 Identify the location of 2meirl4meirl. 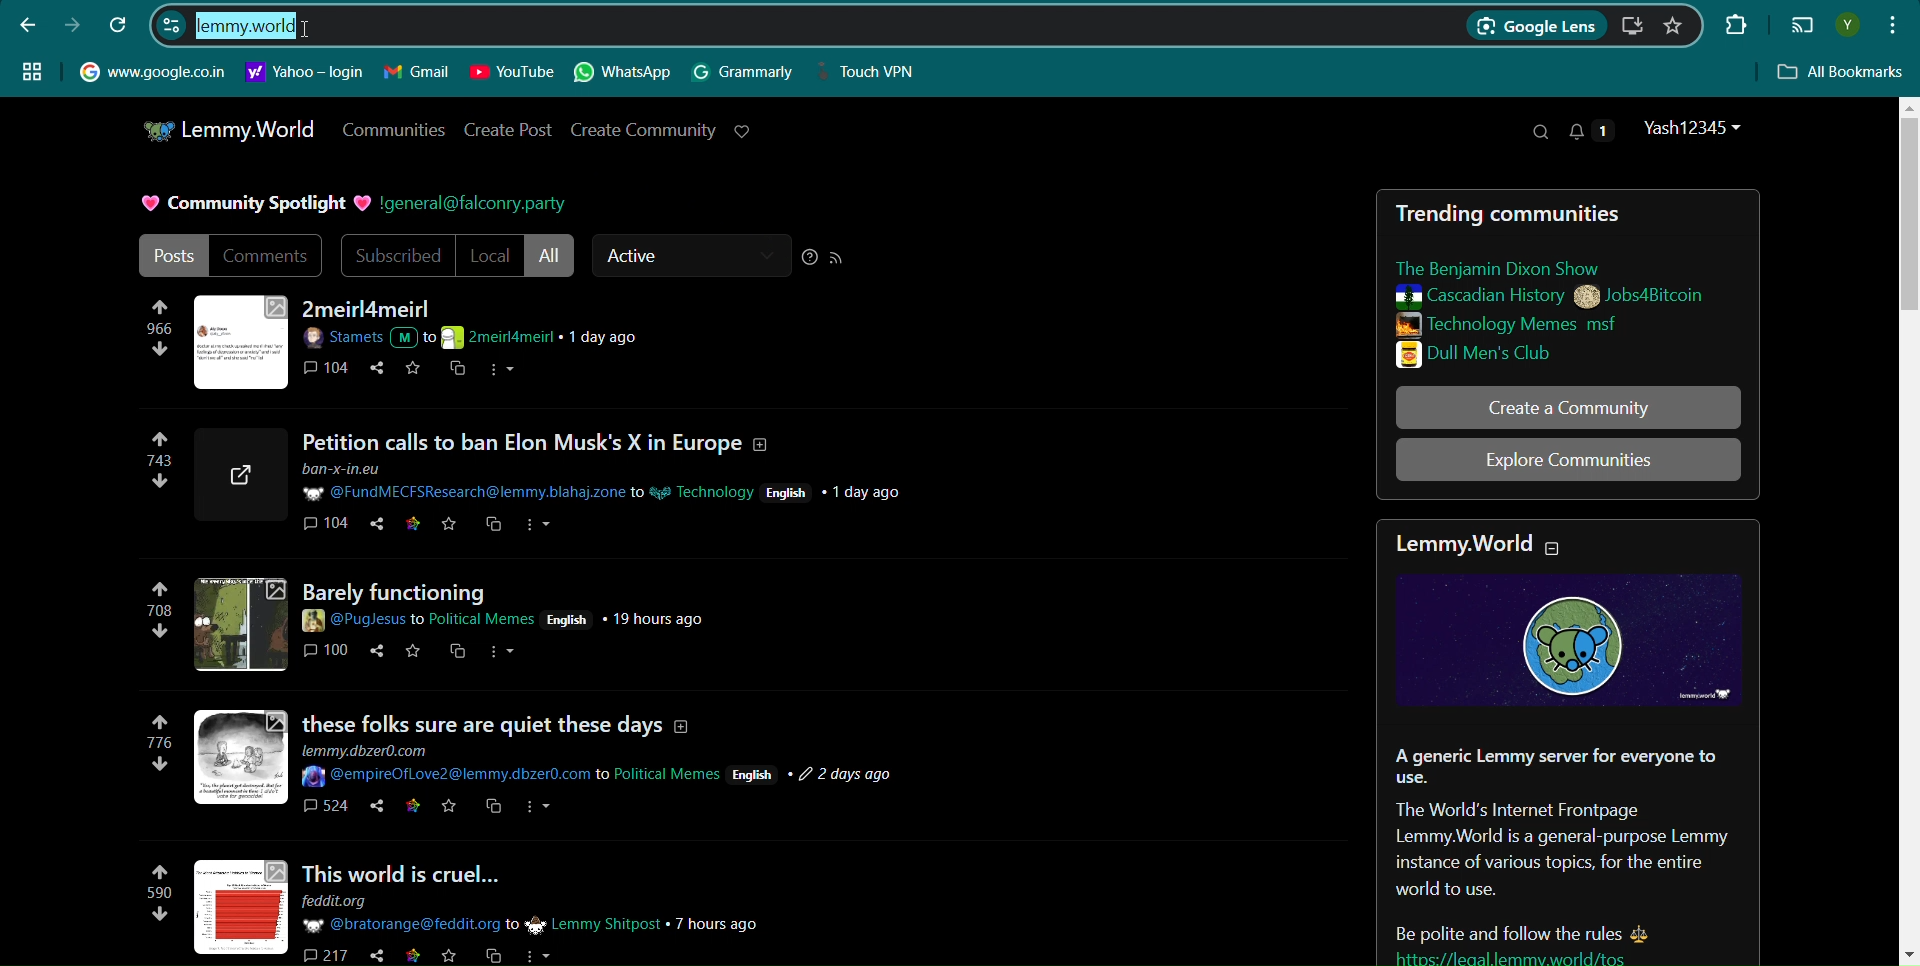
(371, 309).